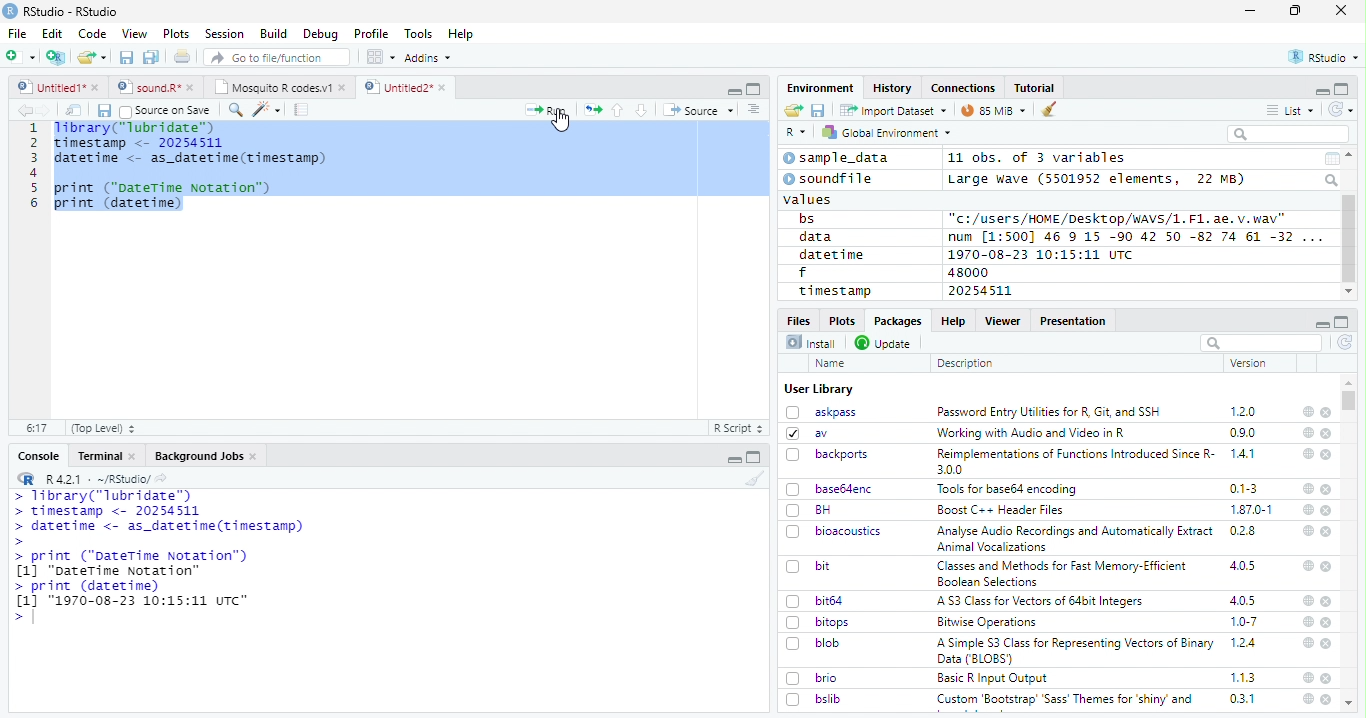 The image size is (1366, 718). What do you see at coordinates (992, 291) in the screenshot?
I see `2012368256` at bounding box center [992, 291].